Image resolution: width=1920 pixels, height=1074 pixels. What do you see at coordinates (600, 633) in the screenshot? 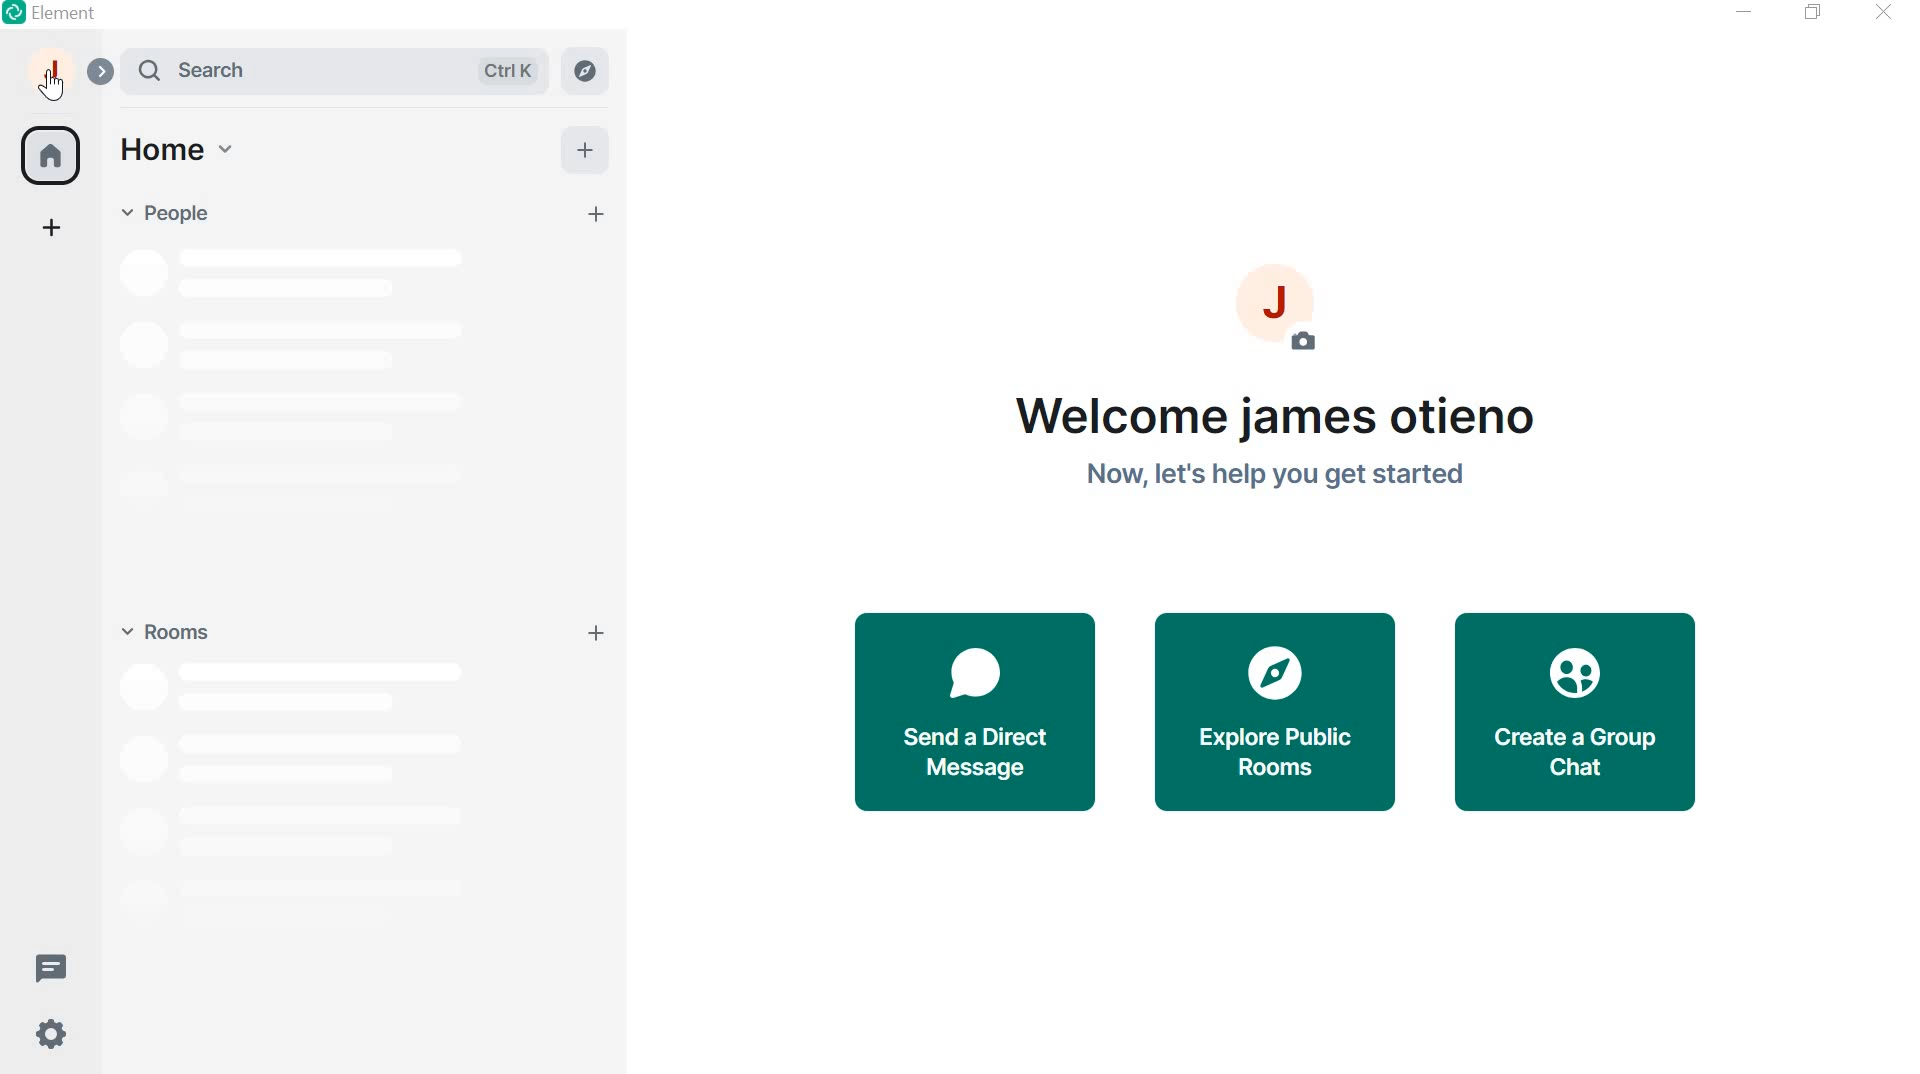
I see `ADD ROOMS` at bounding box center [600, 633].